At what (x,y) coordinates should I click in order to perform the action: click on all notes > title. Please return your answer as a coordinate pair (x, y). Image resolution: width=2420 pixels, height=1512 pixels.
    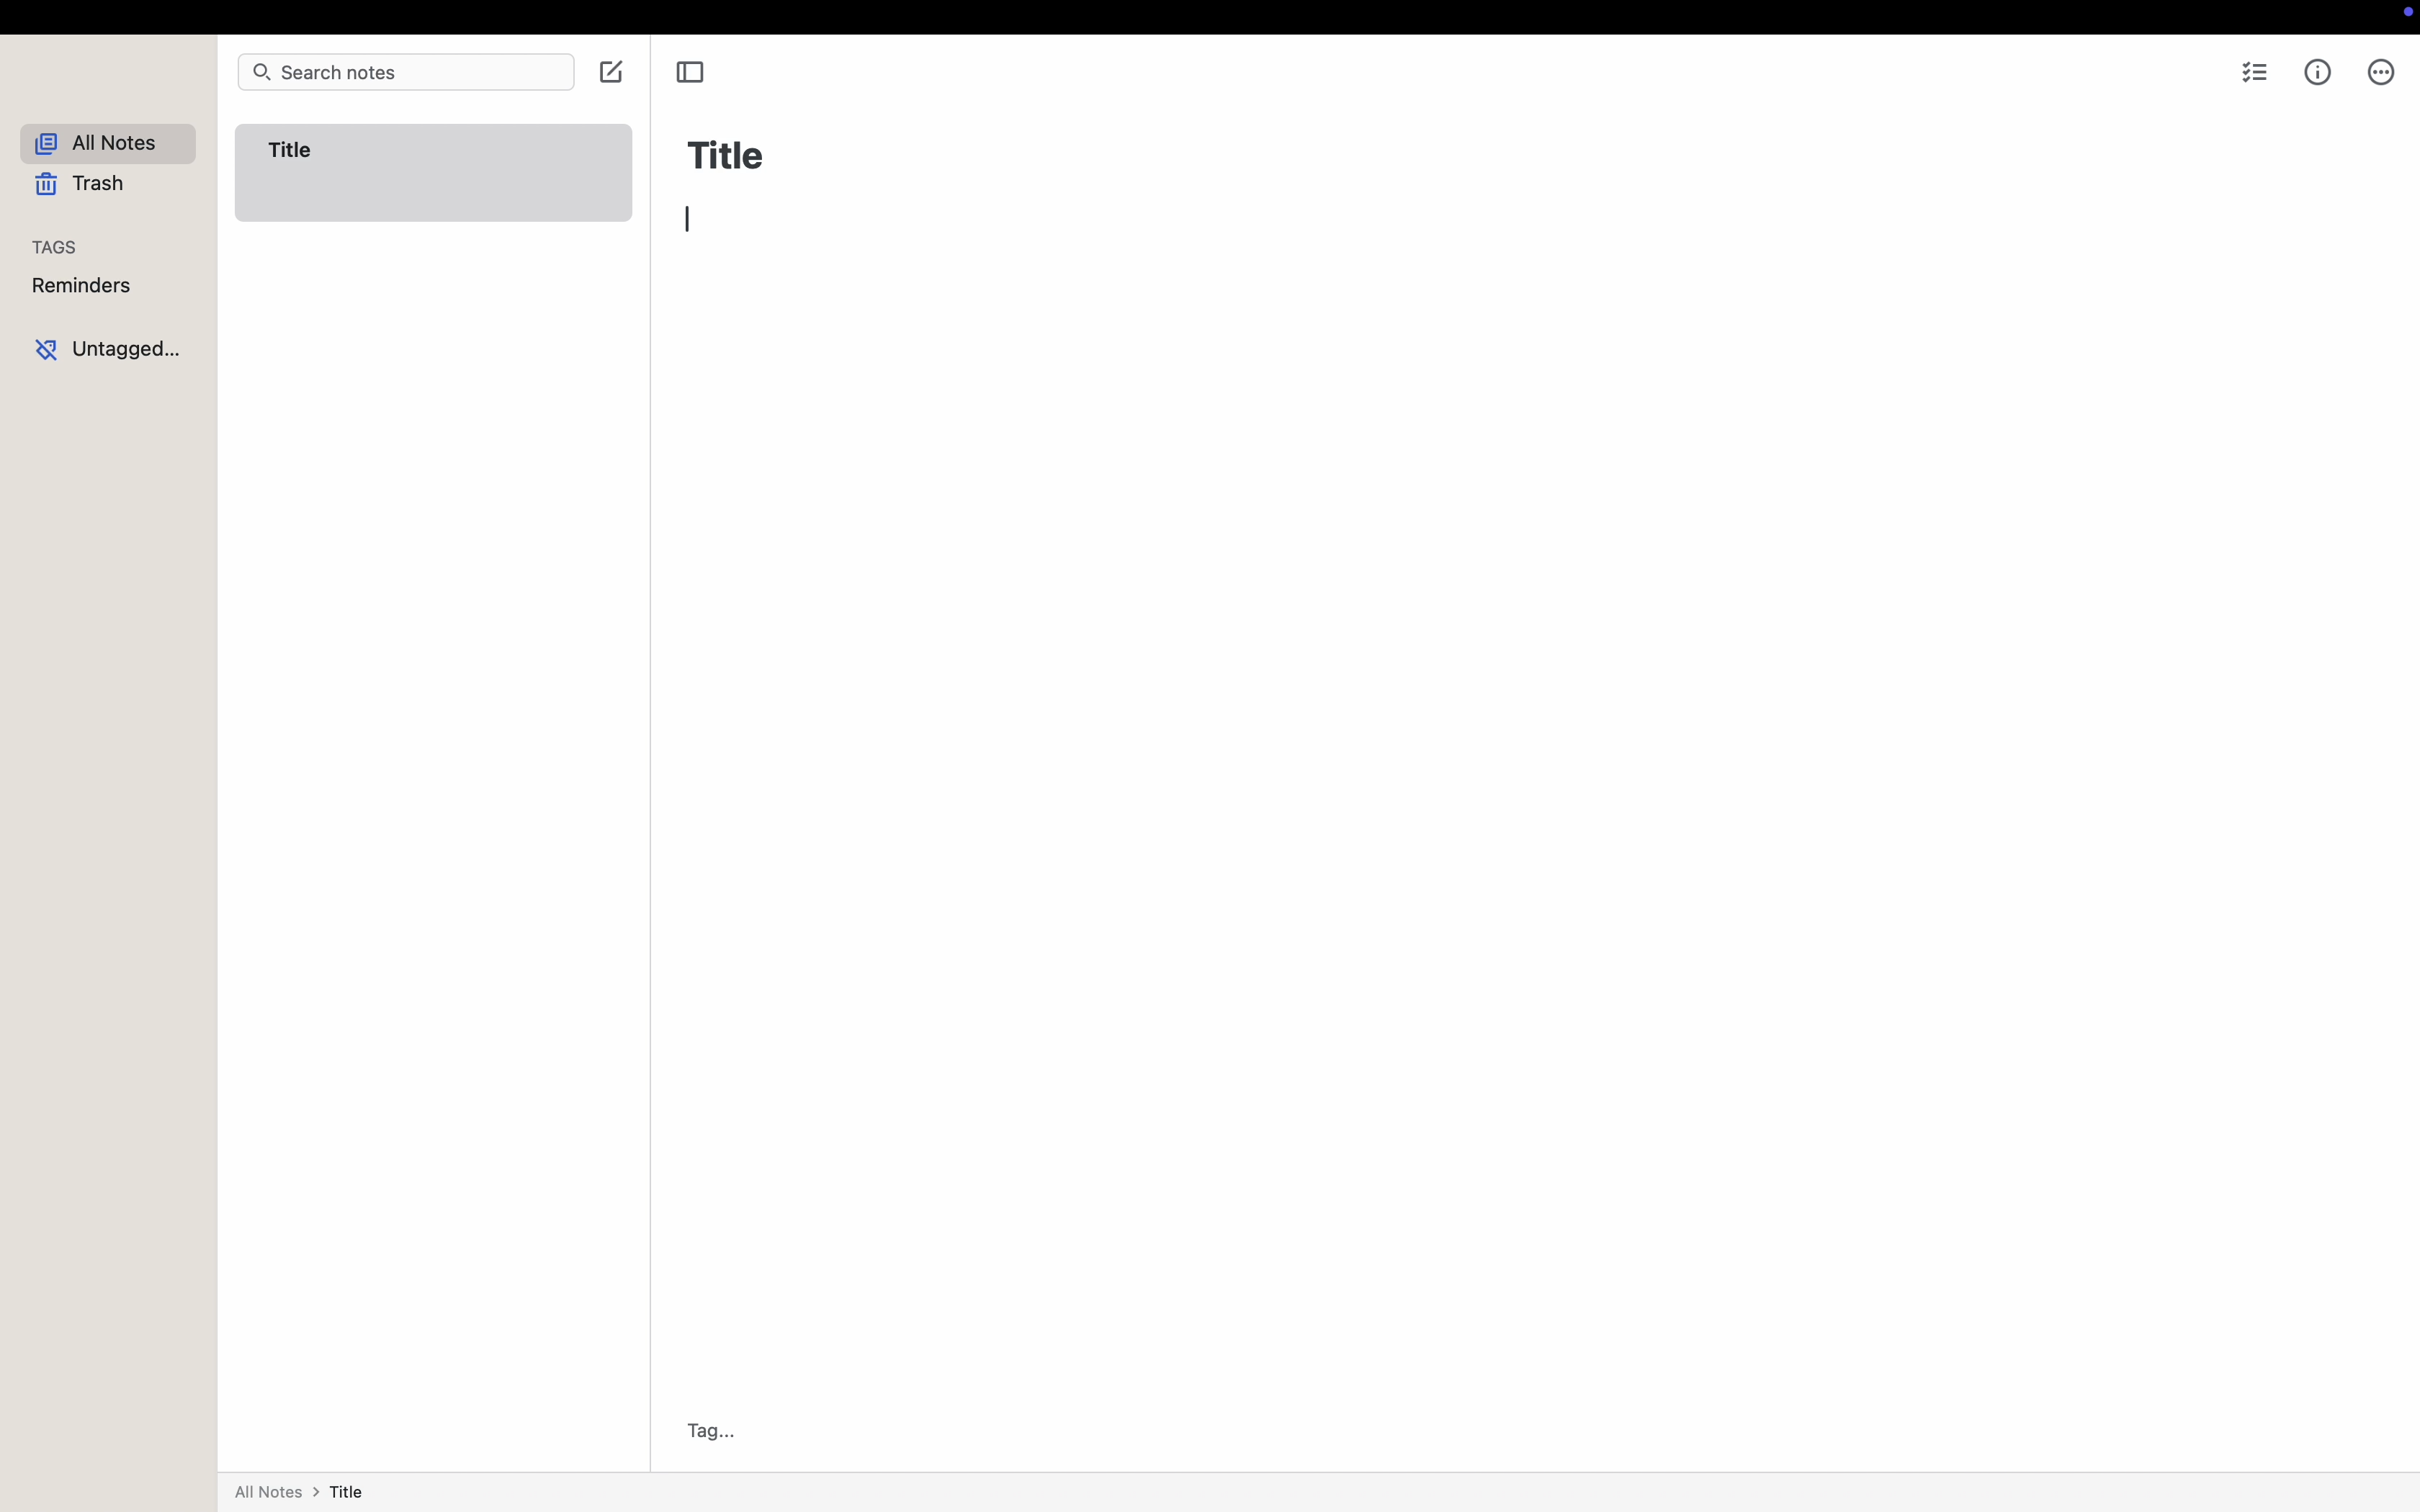
    Looking at the image, I should click on (307, 1492).